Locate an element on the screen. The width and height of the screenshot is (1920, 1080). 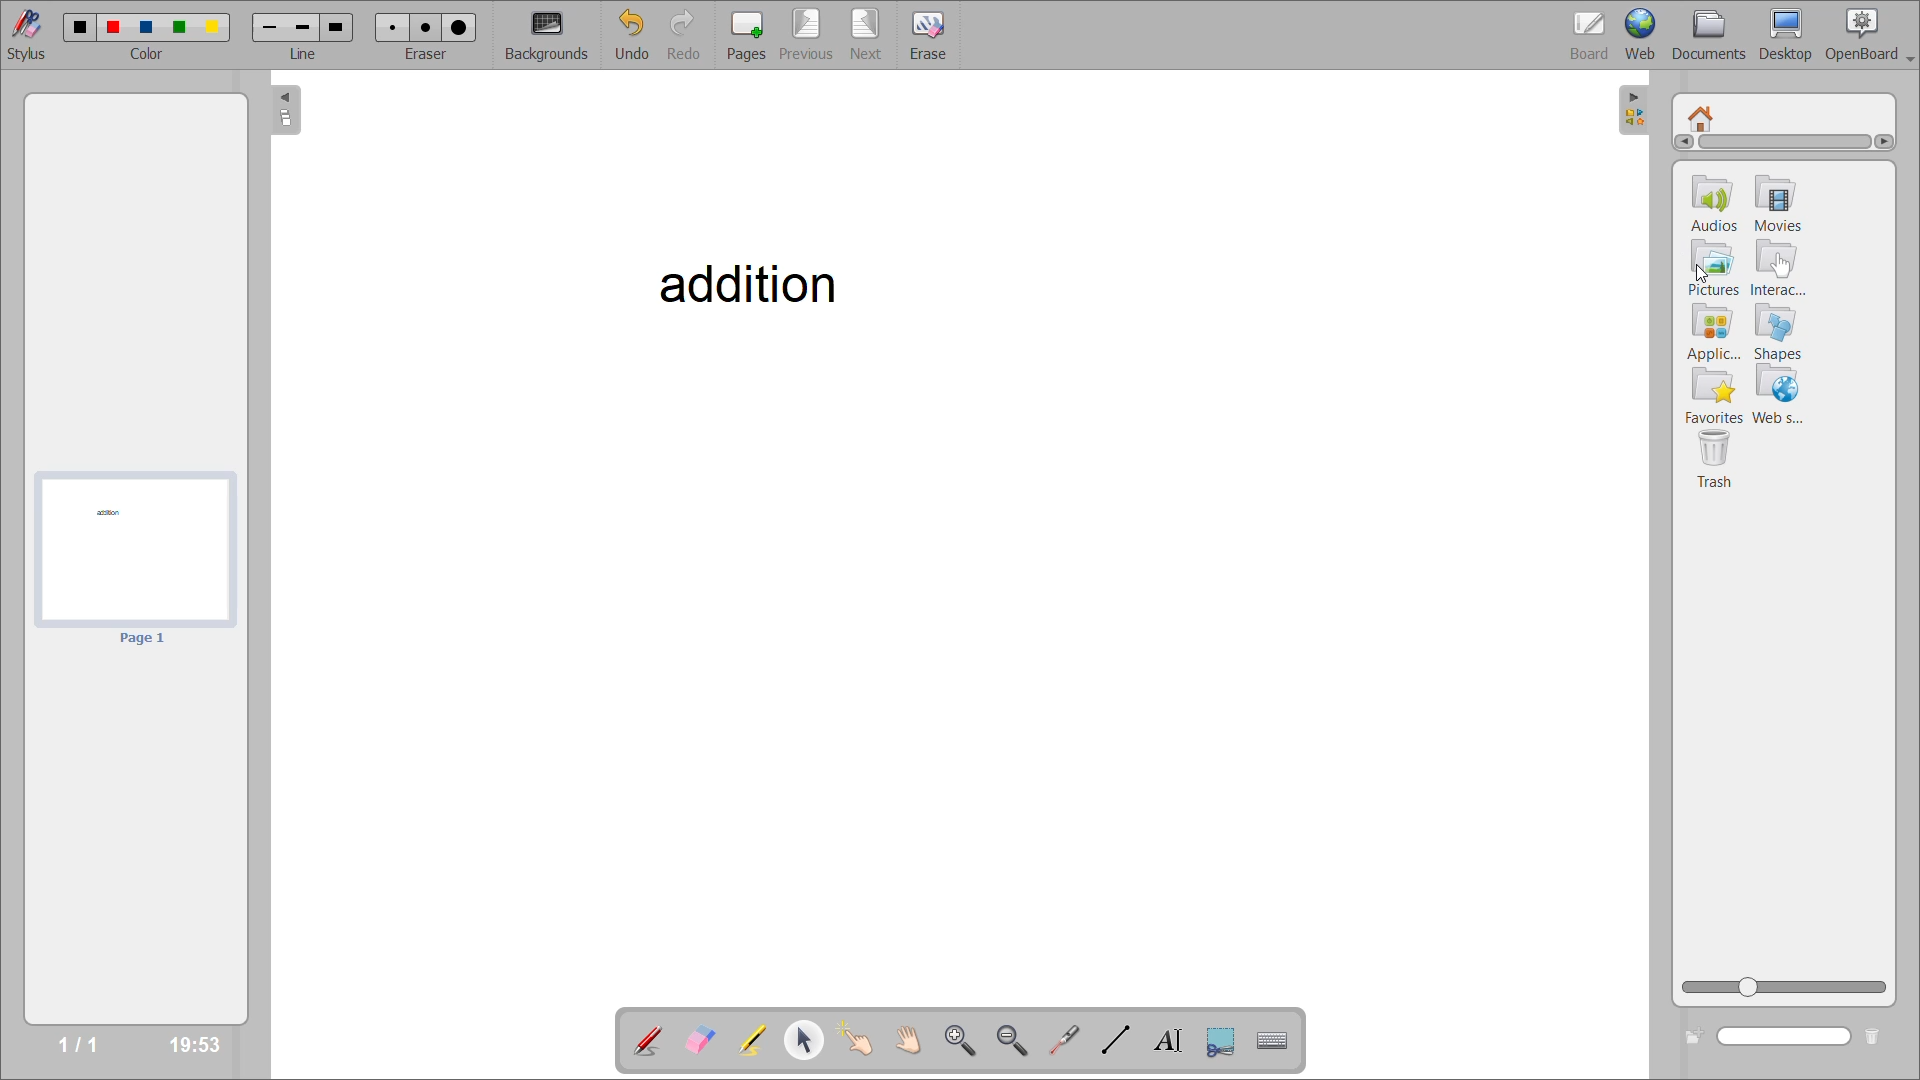
web is located at coordinates (1645, 32).